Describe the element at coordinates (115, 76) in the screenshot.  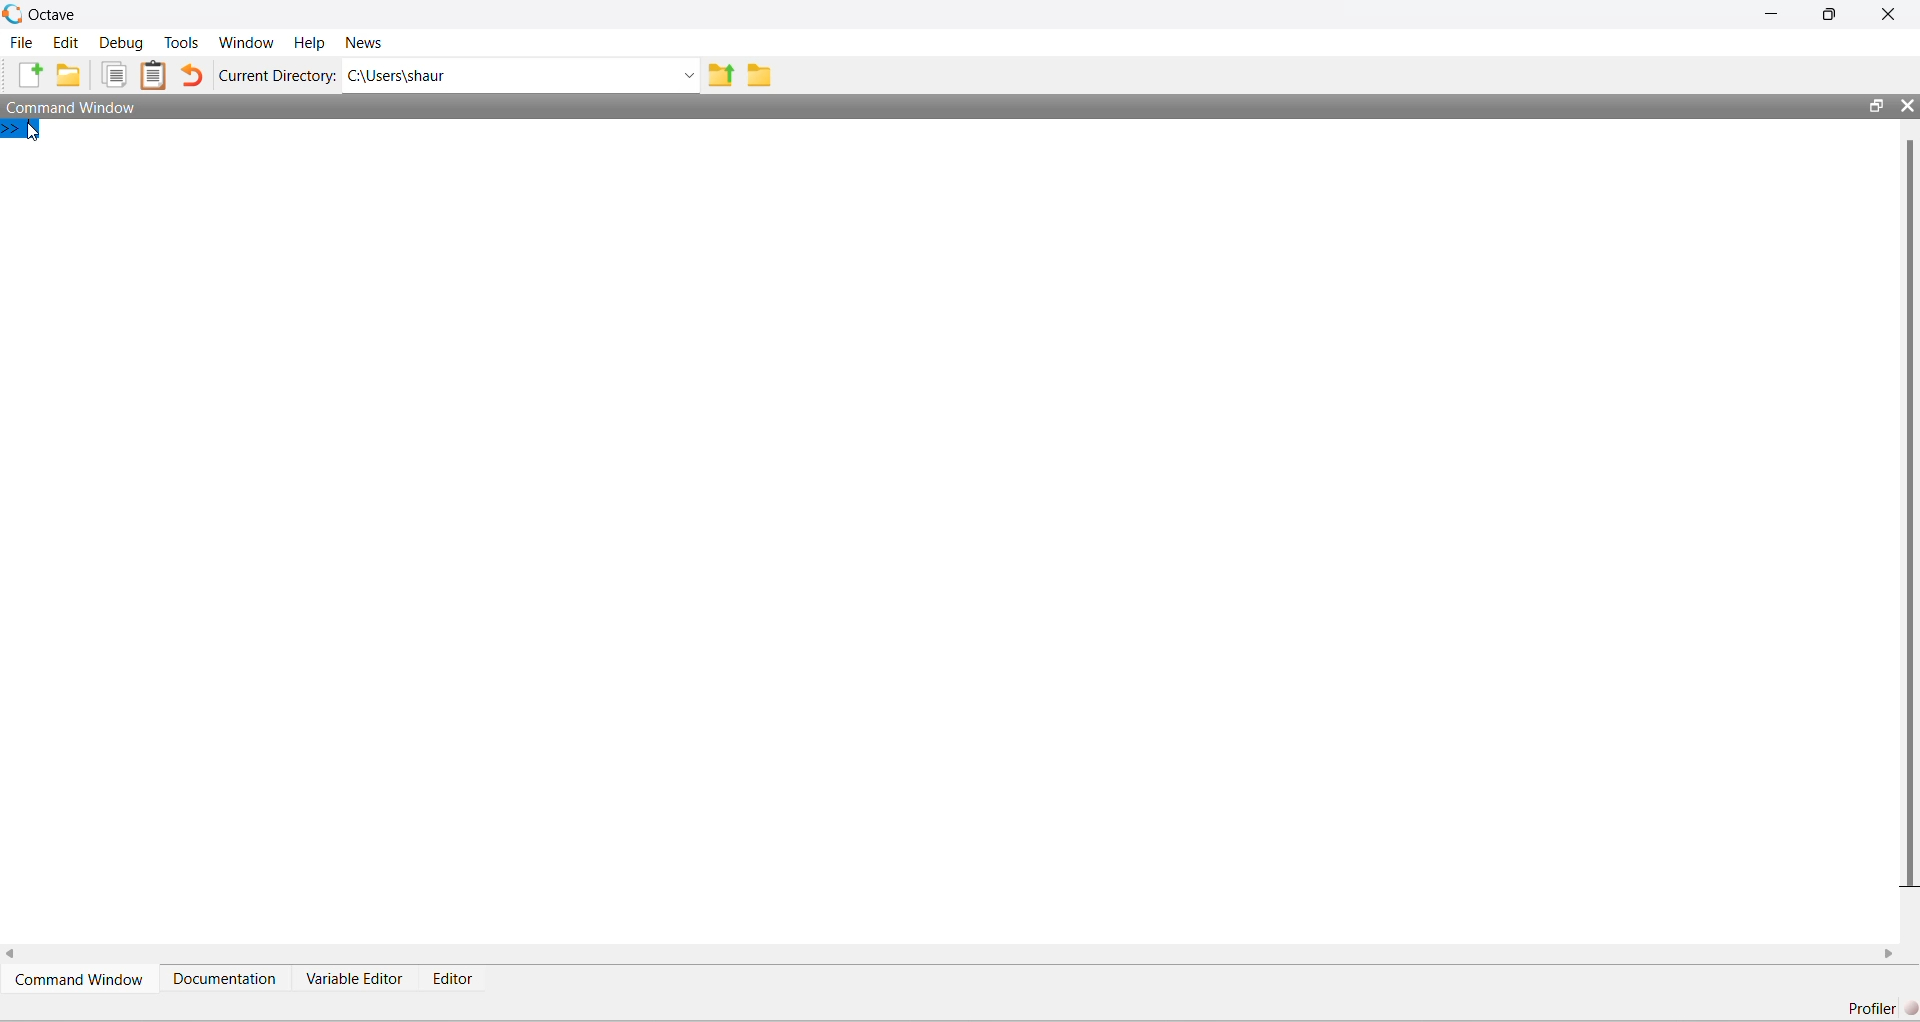
I see `Duplicate` at that location.